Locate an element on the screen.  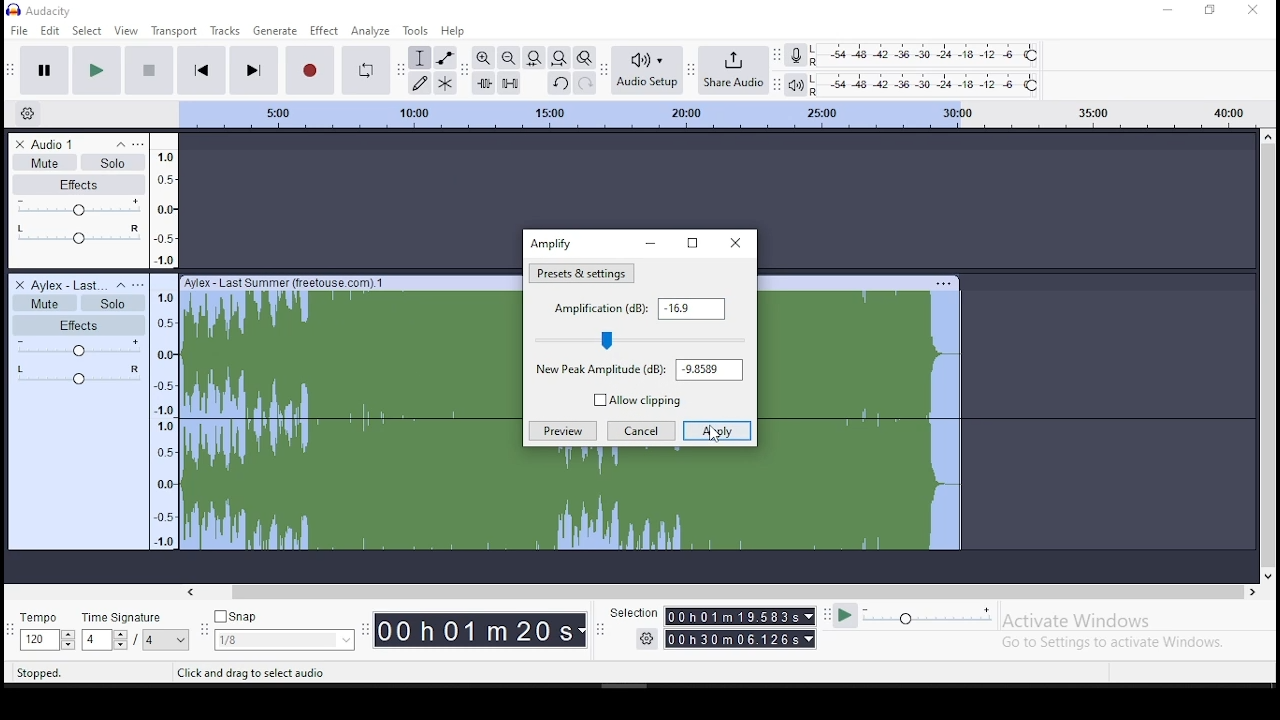
pan is located at coordinates (80, 376).